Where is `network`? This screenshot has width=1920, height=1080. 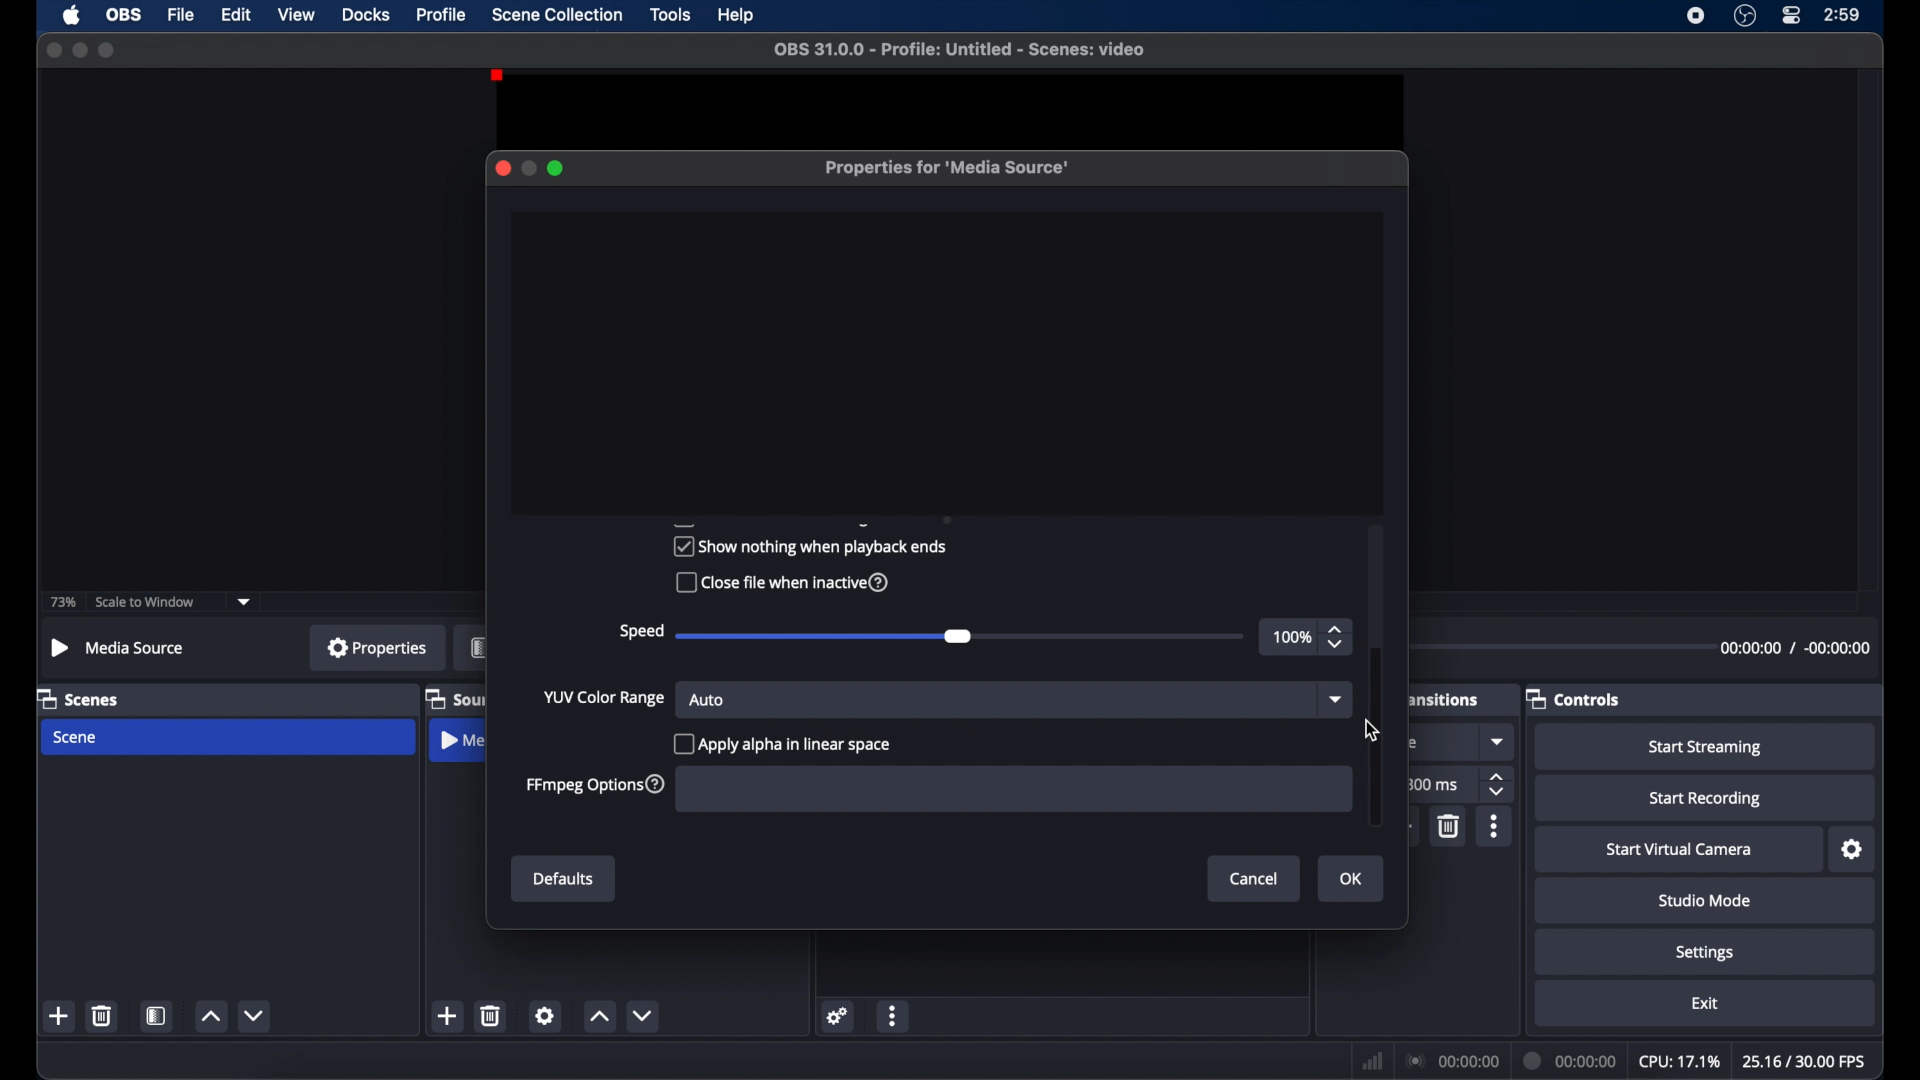 network is located at coordinates (1373, 1062).